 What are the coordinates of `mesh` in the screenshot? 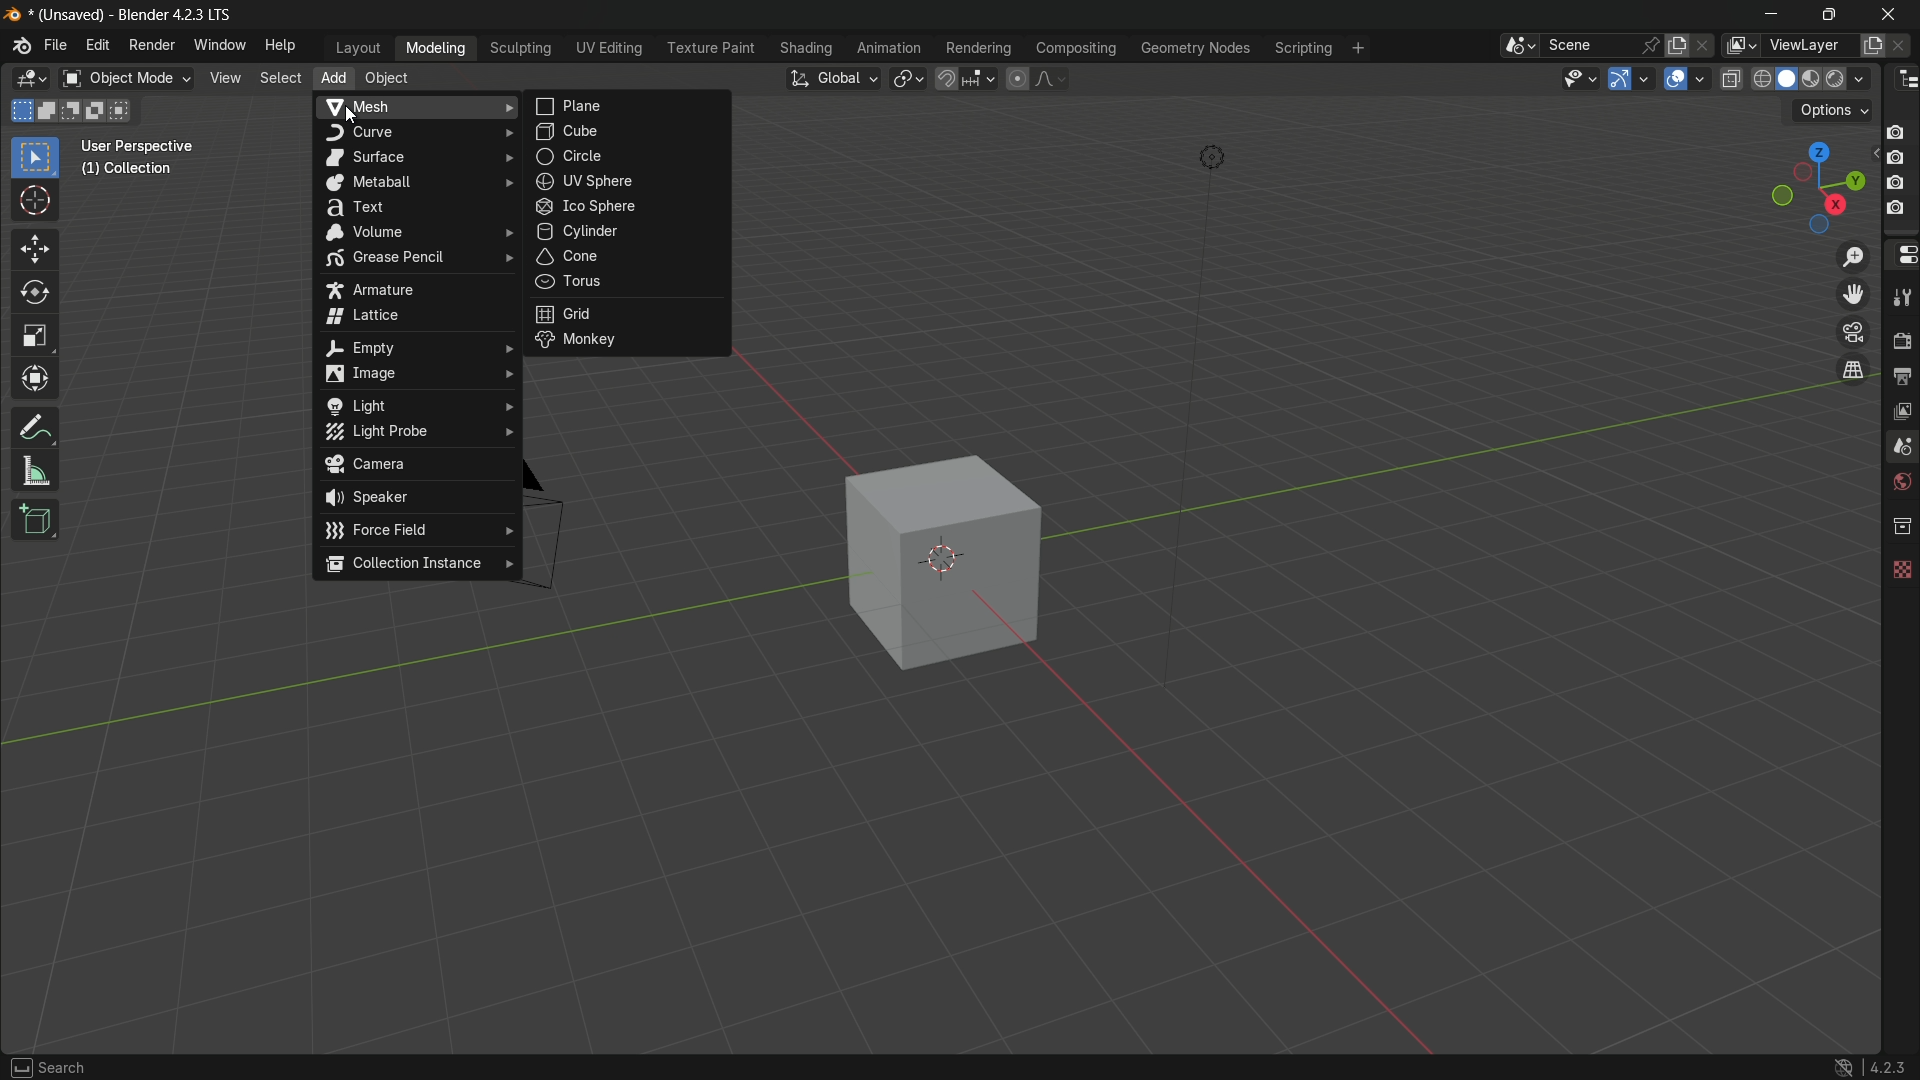 It's located at (417, 105).